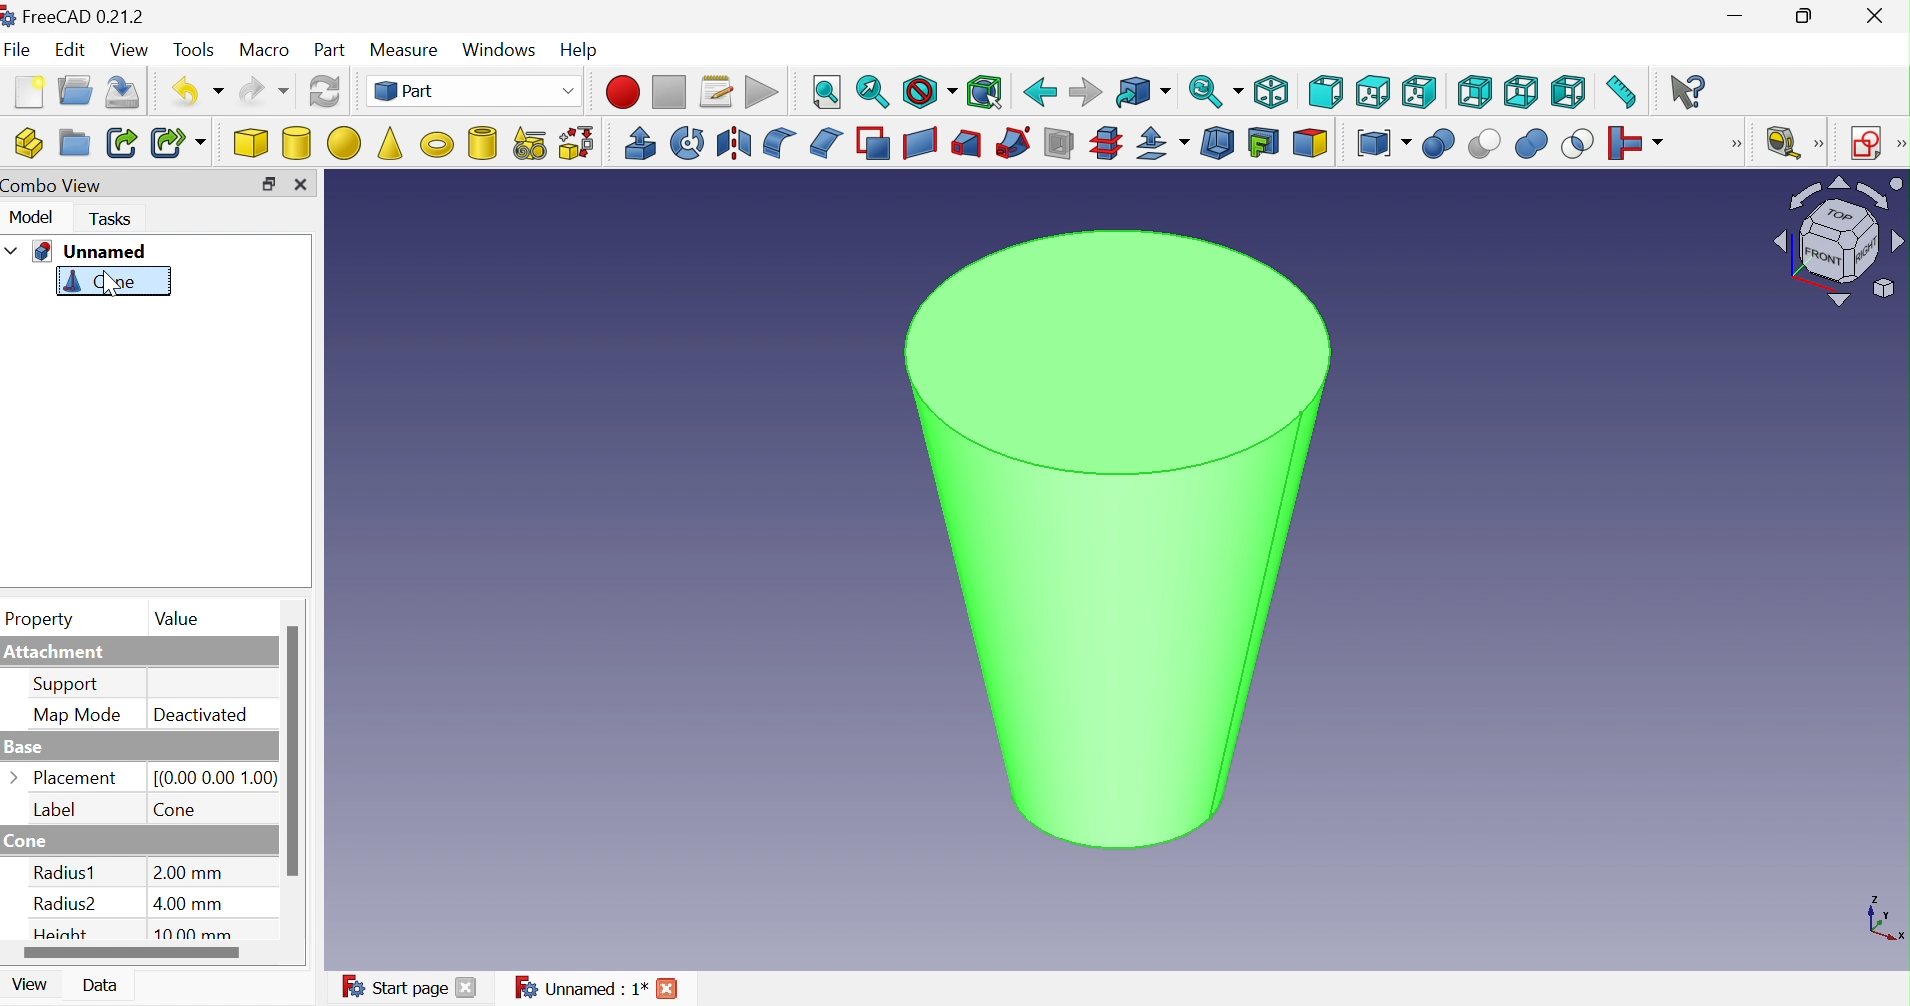 The image size is (1910, 1006). Describe the element at coordinates (1383, 145) in the screenshot. I see `Compound tools` at that location.